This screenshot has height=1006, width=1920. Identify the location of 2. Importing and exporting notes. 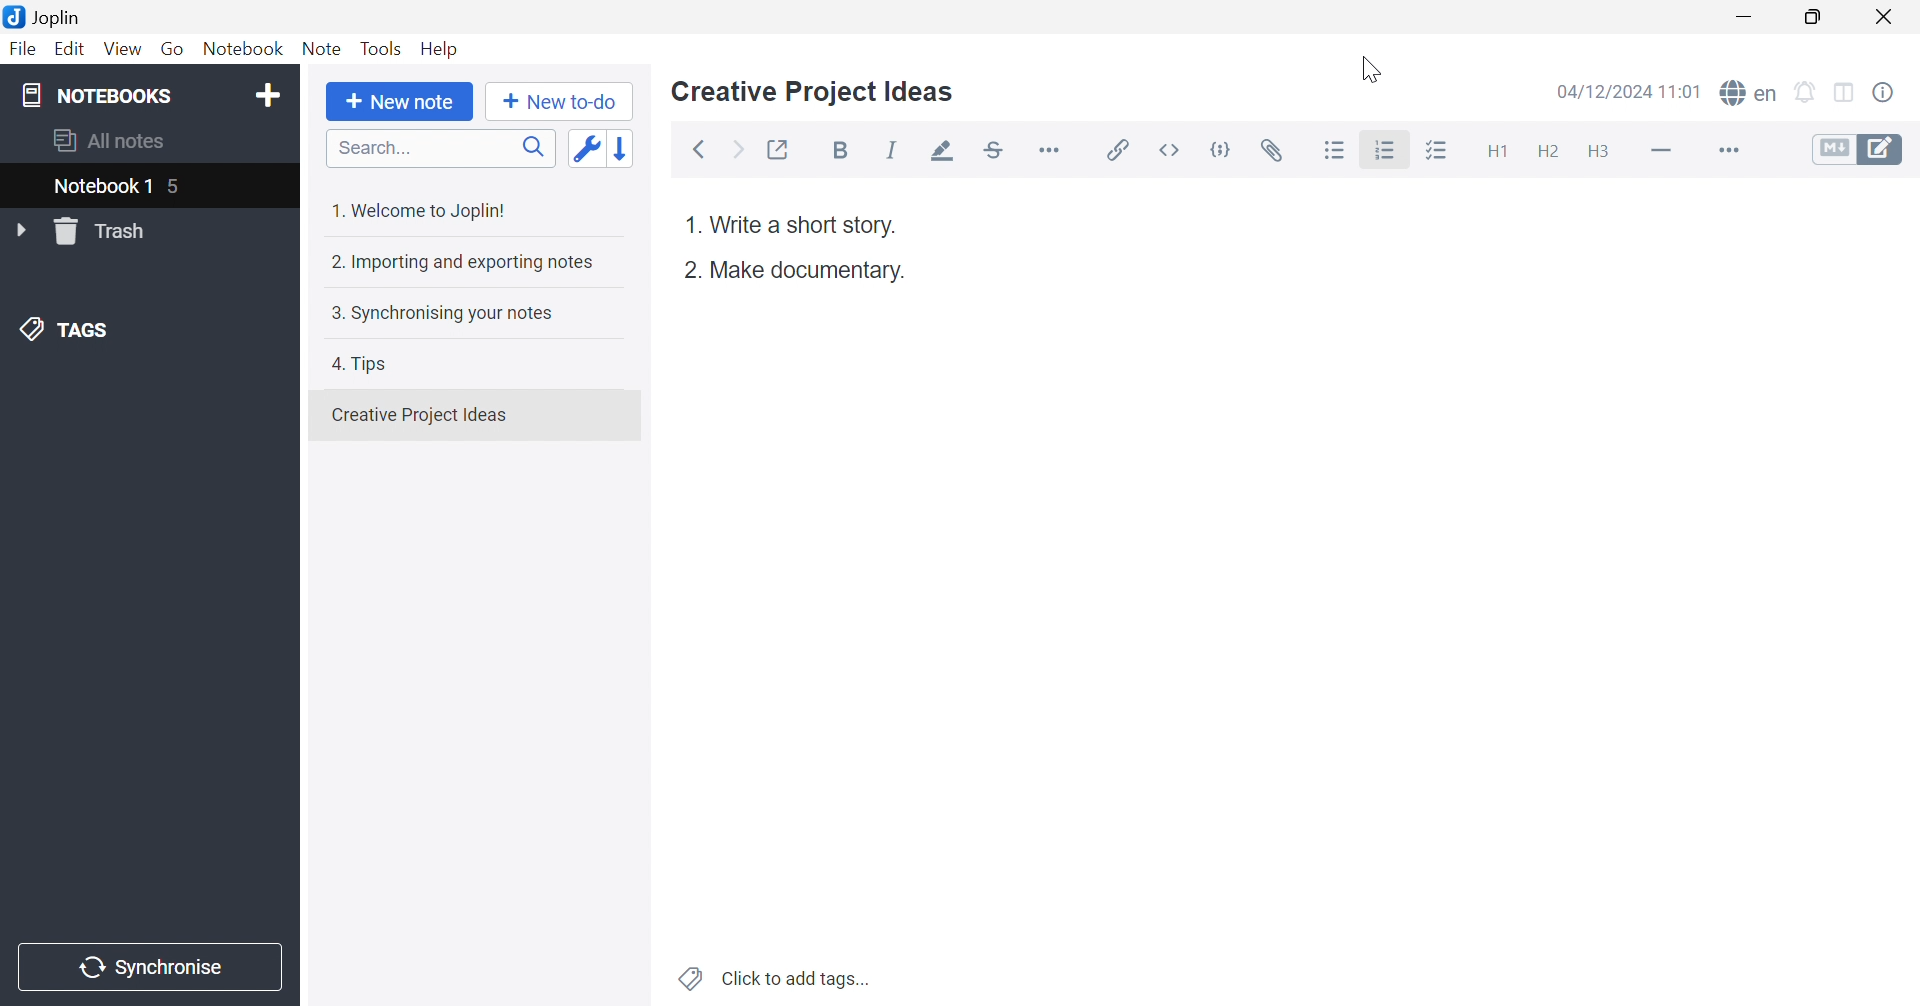
(466, 264).